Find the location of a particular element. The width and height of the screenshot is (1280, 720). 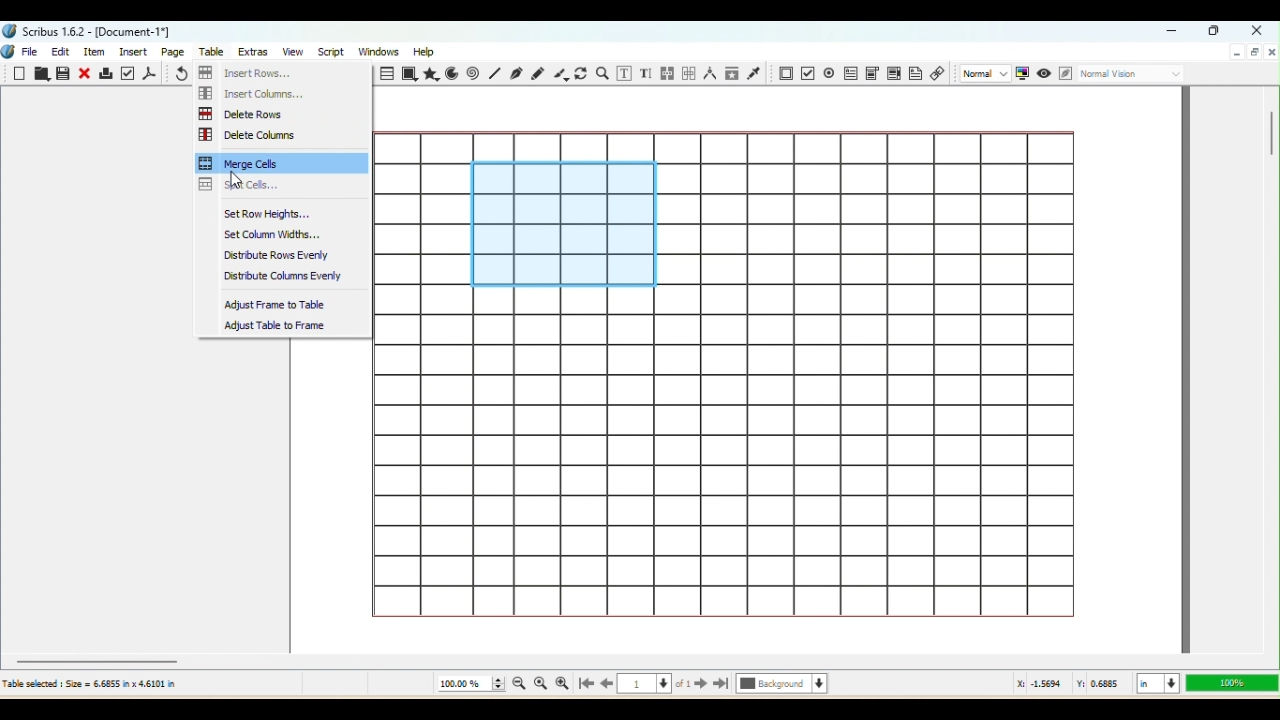

Calligraphic line is located at coordinates (559, 74).